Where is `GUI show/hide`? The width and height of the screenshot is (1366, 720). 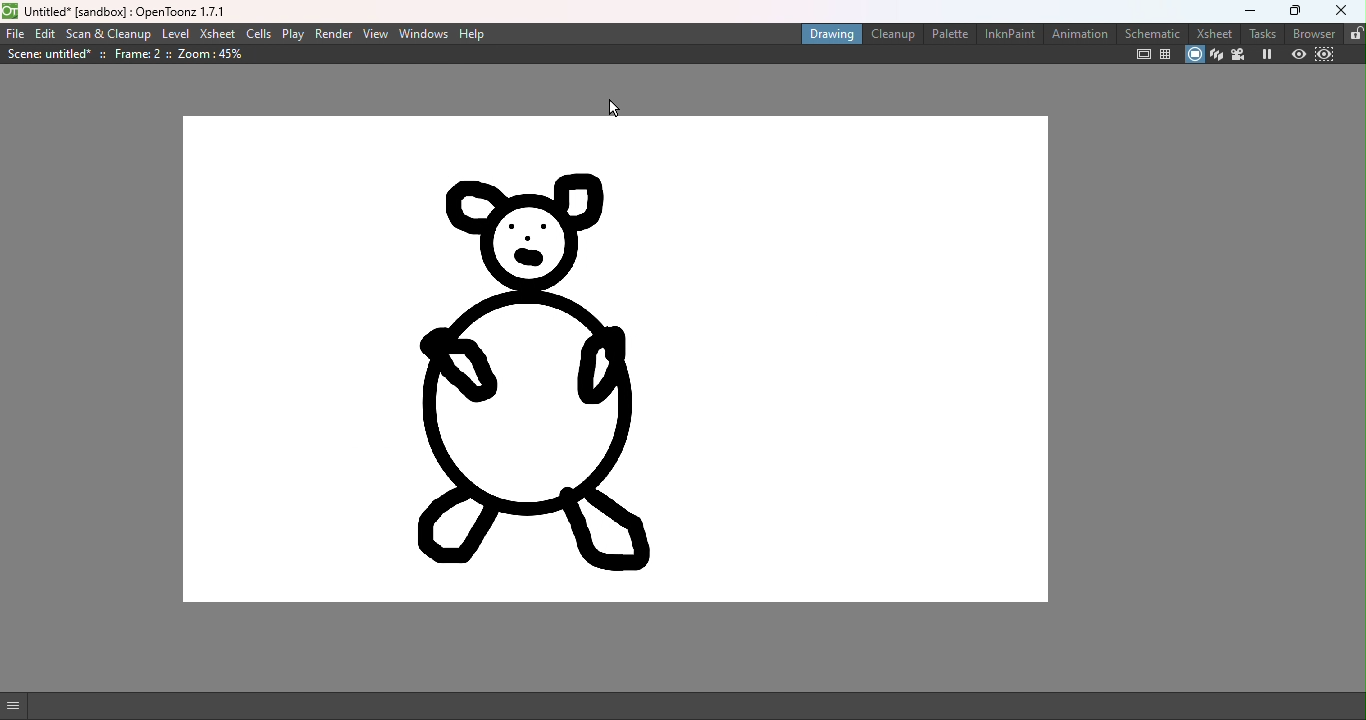
GUI show/hide is located at coordinates (19, 706).